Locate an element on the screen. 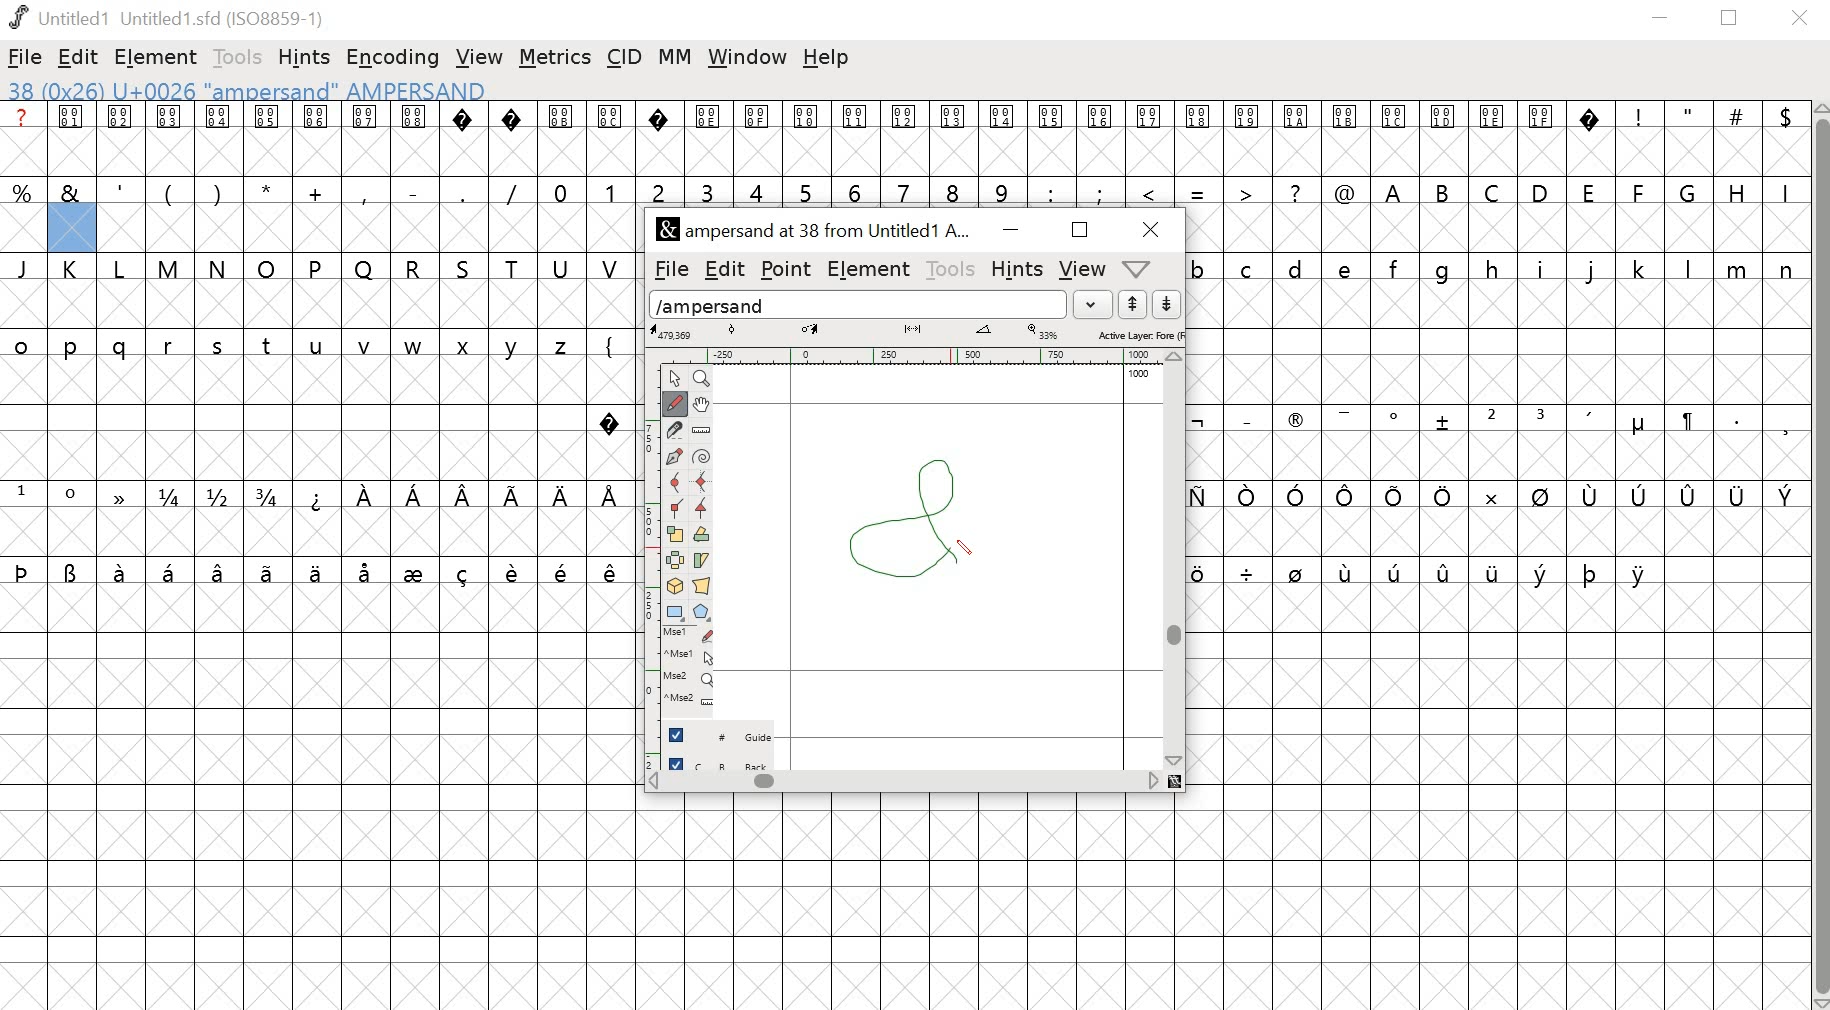 This screenshot has width=1830, height=1010. scale the selection is located at coordinates (675, 535).